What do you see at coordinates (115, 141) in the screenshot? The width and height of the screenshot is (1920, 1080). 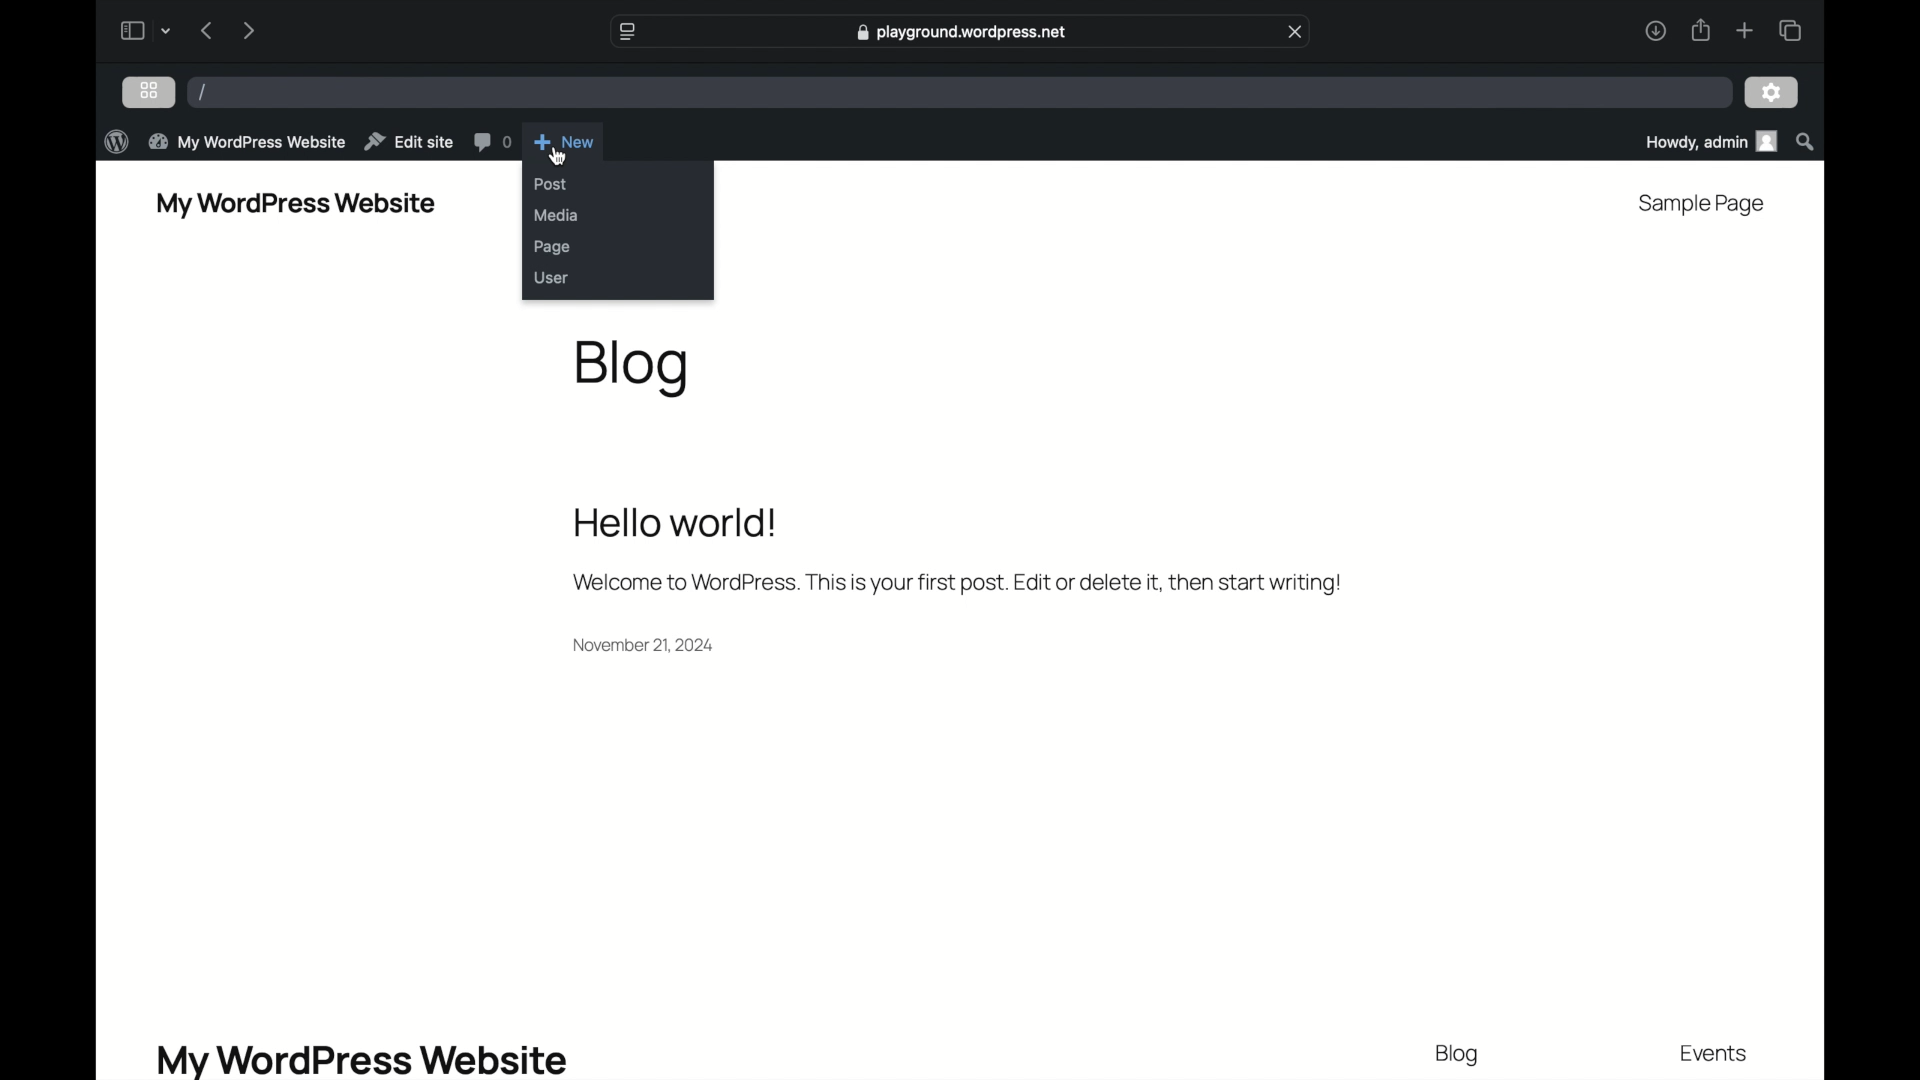 I see `wordpress` at bounding box center [115, 141].